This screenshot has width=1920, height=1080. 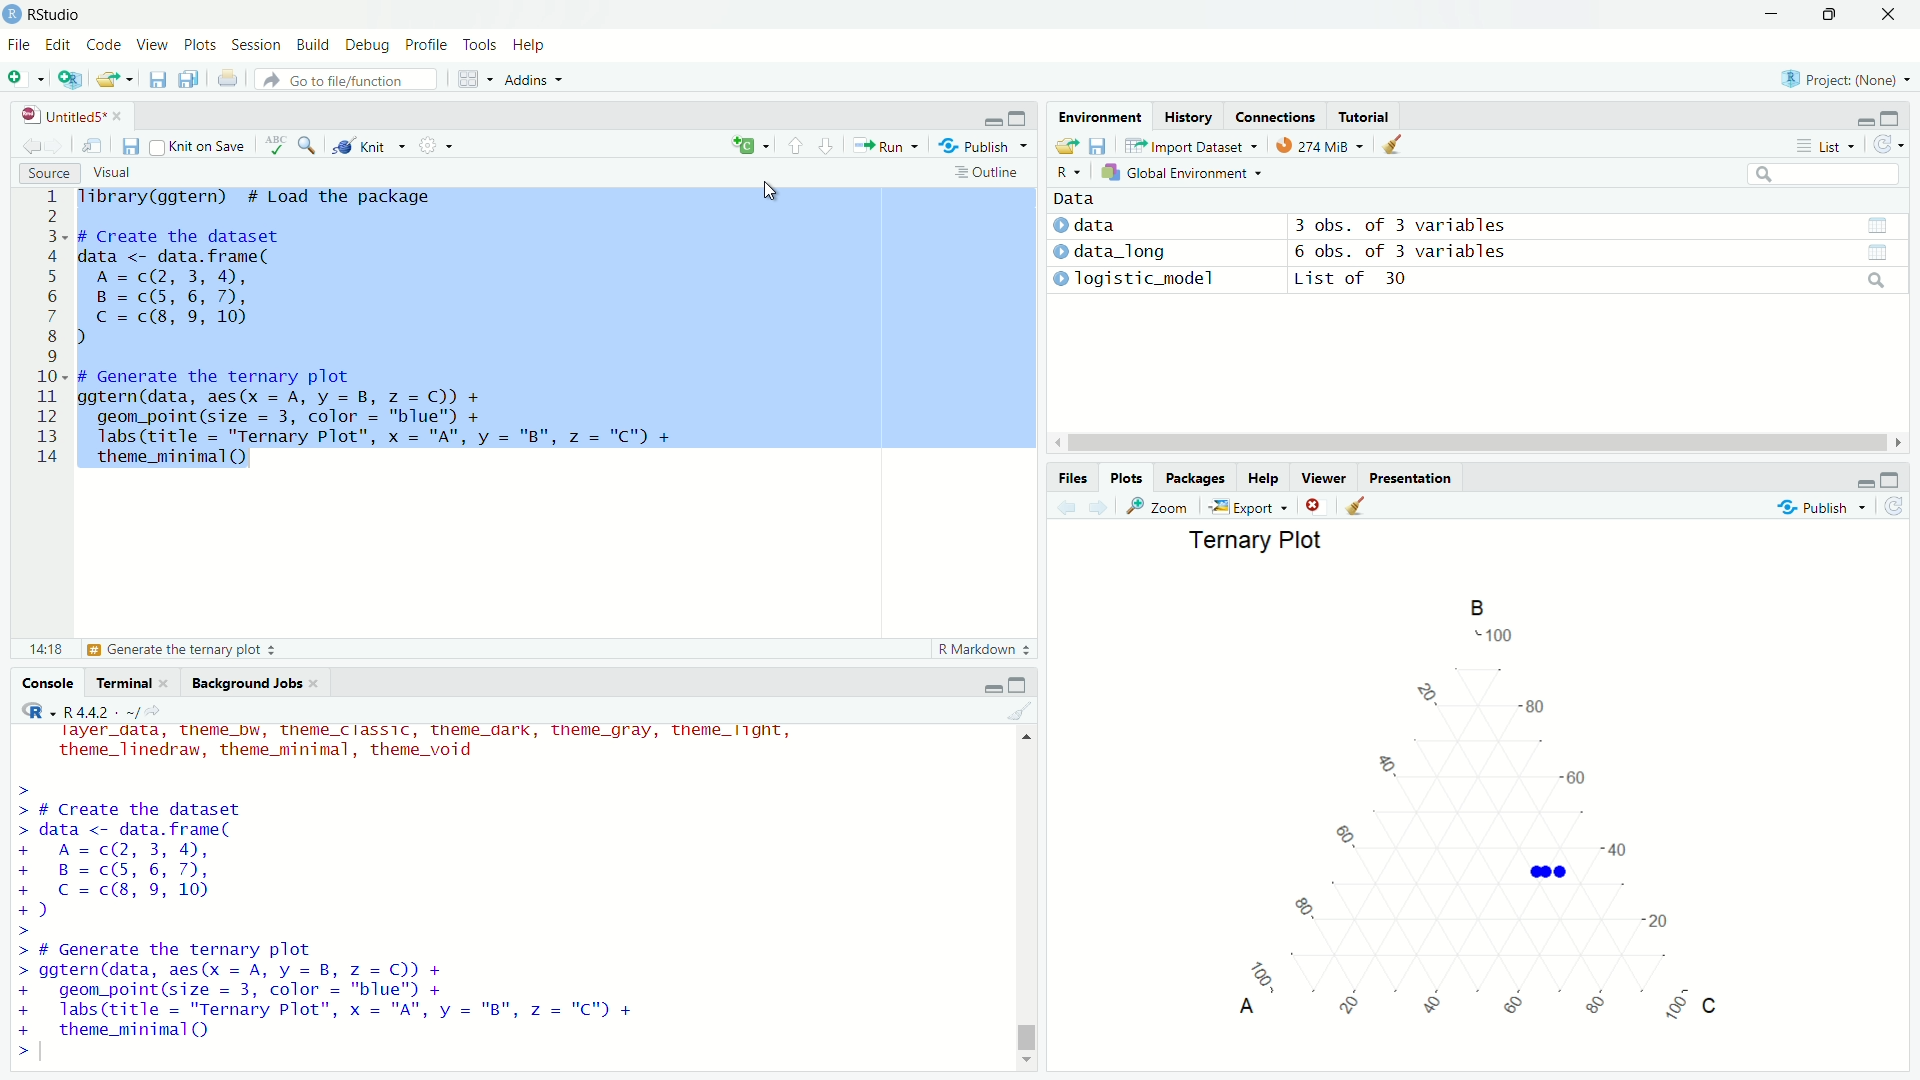 I want to click on Addins ~, so click(x=530, y=81).